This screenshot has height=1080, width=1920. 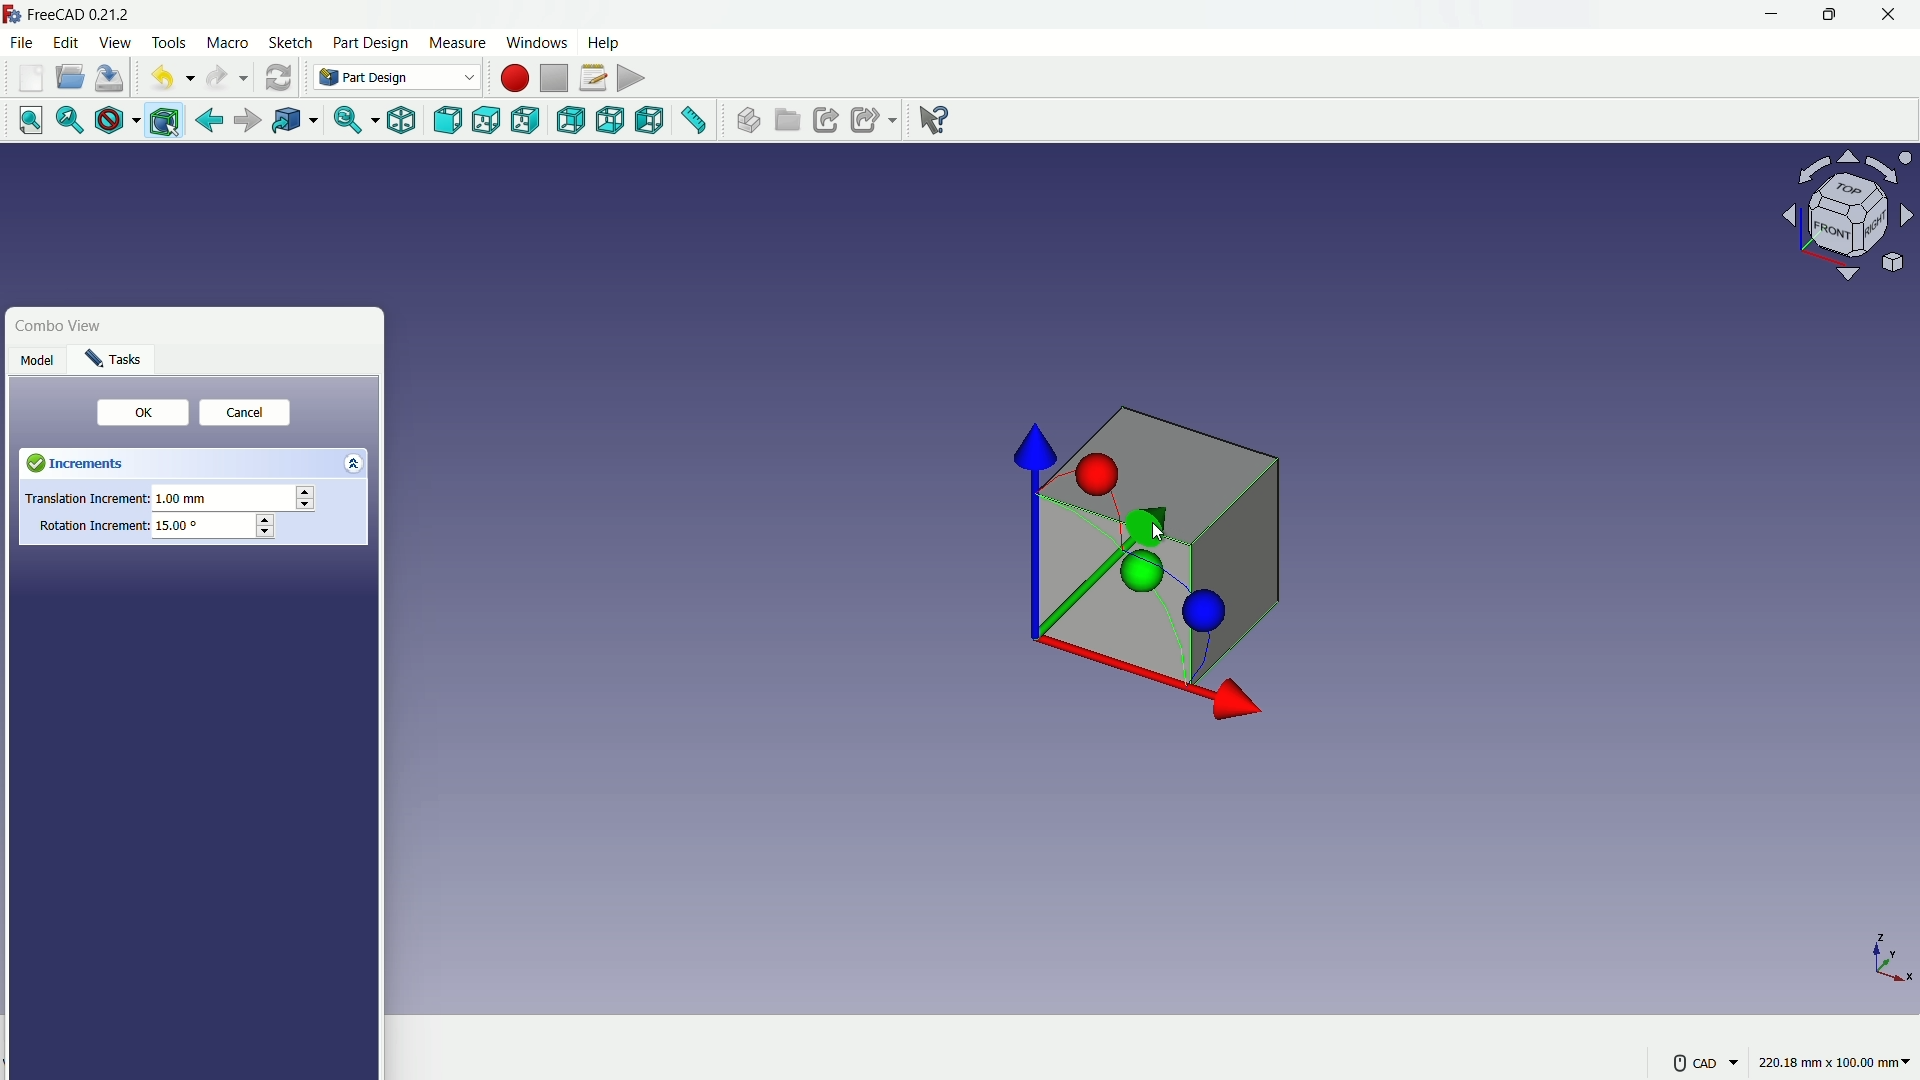 I want to click on undo, so click(x=167, y=79).